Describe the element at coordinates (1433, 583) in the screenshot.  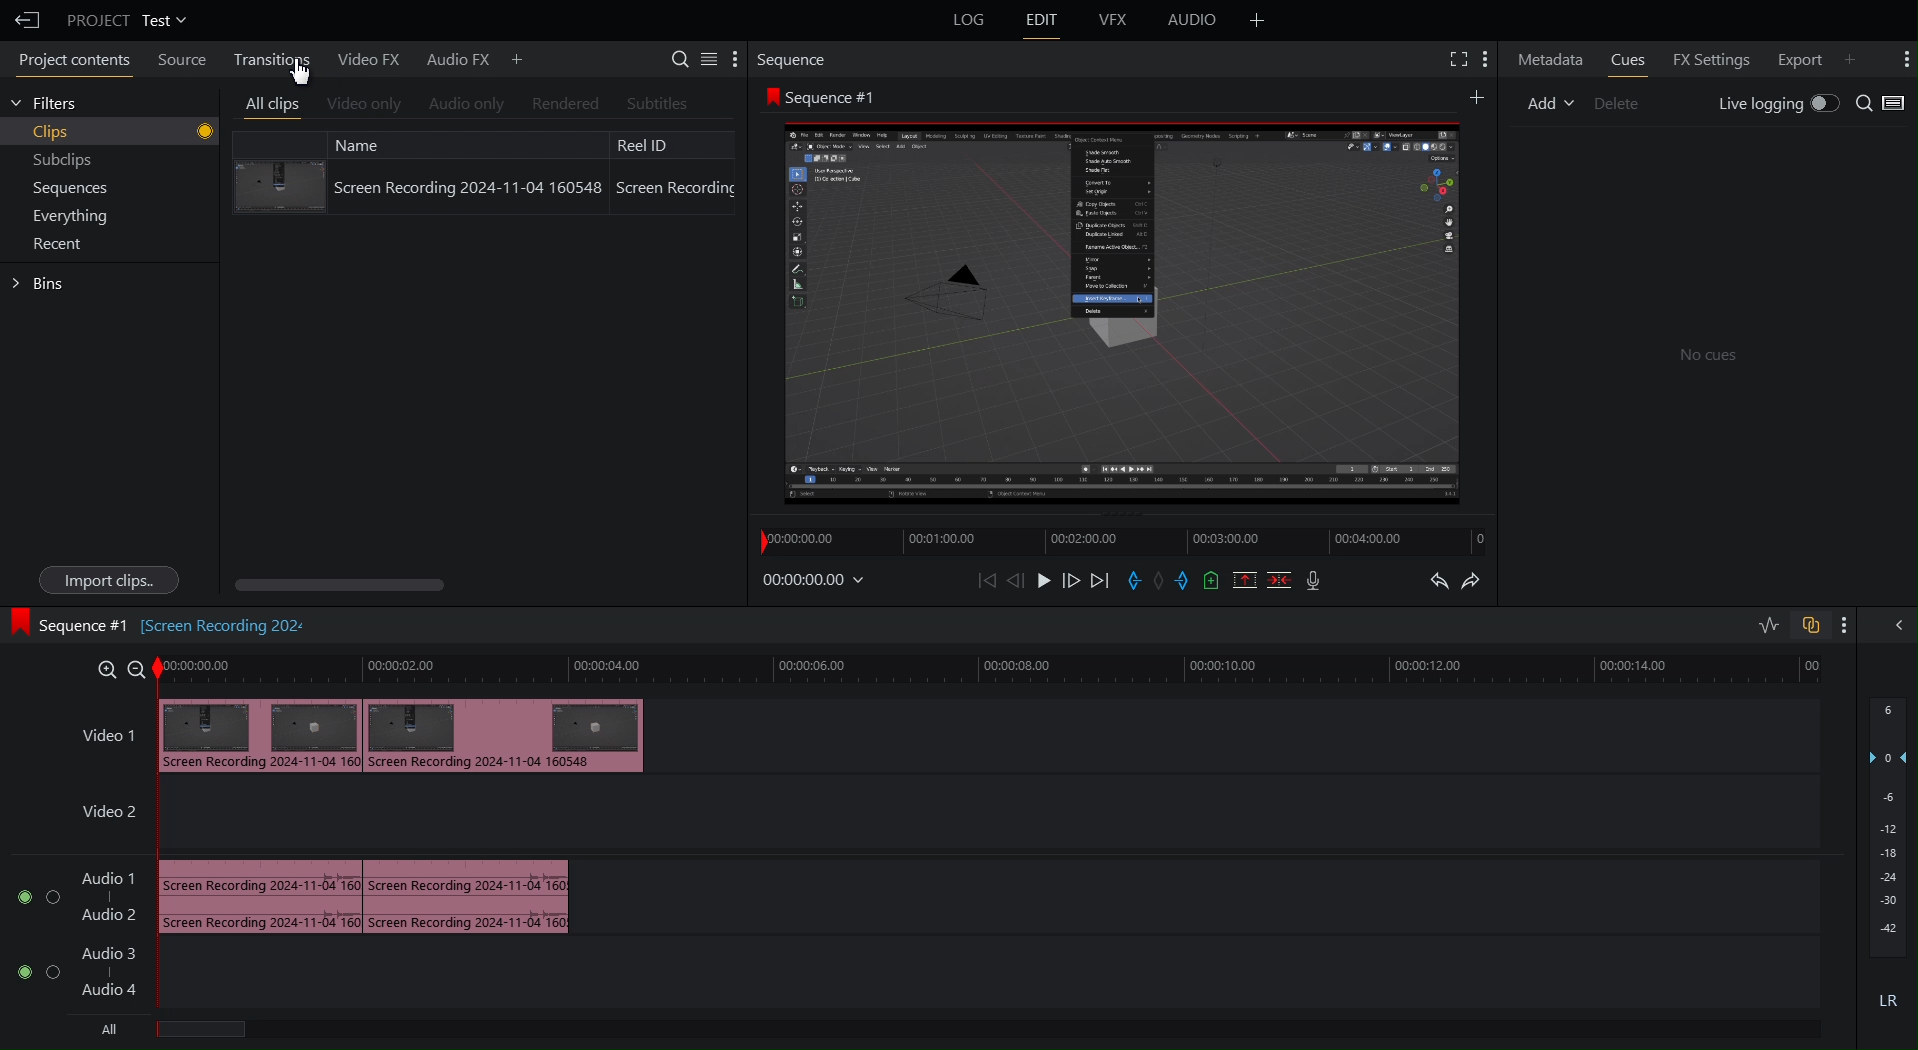
I see `Undo` at that location.